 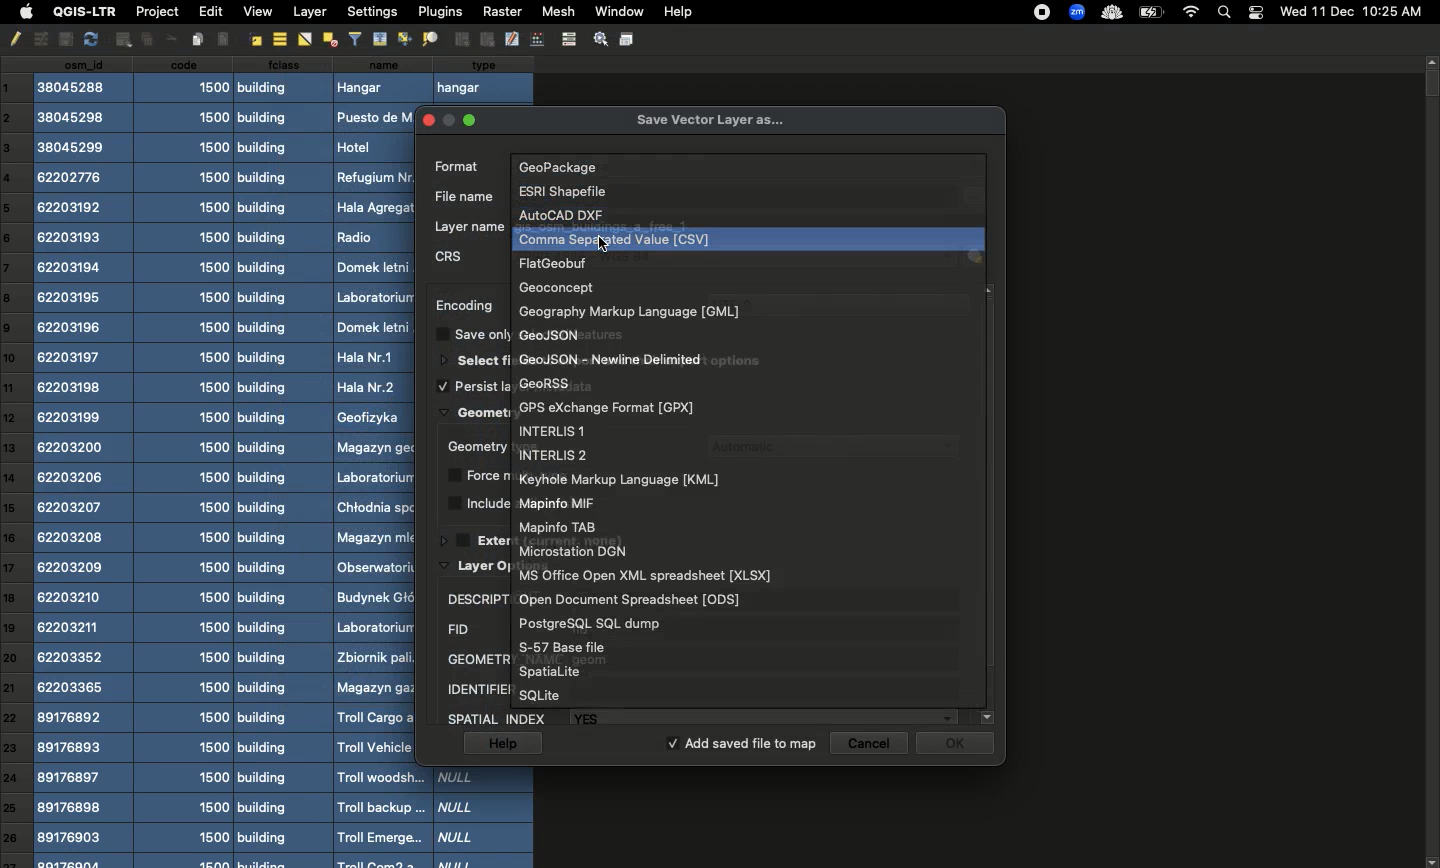 What do you see at coordinates (576, 550) in the screenshot?
I see `FormatFormat` at bounding box center [576, 550].